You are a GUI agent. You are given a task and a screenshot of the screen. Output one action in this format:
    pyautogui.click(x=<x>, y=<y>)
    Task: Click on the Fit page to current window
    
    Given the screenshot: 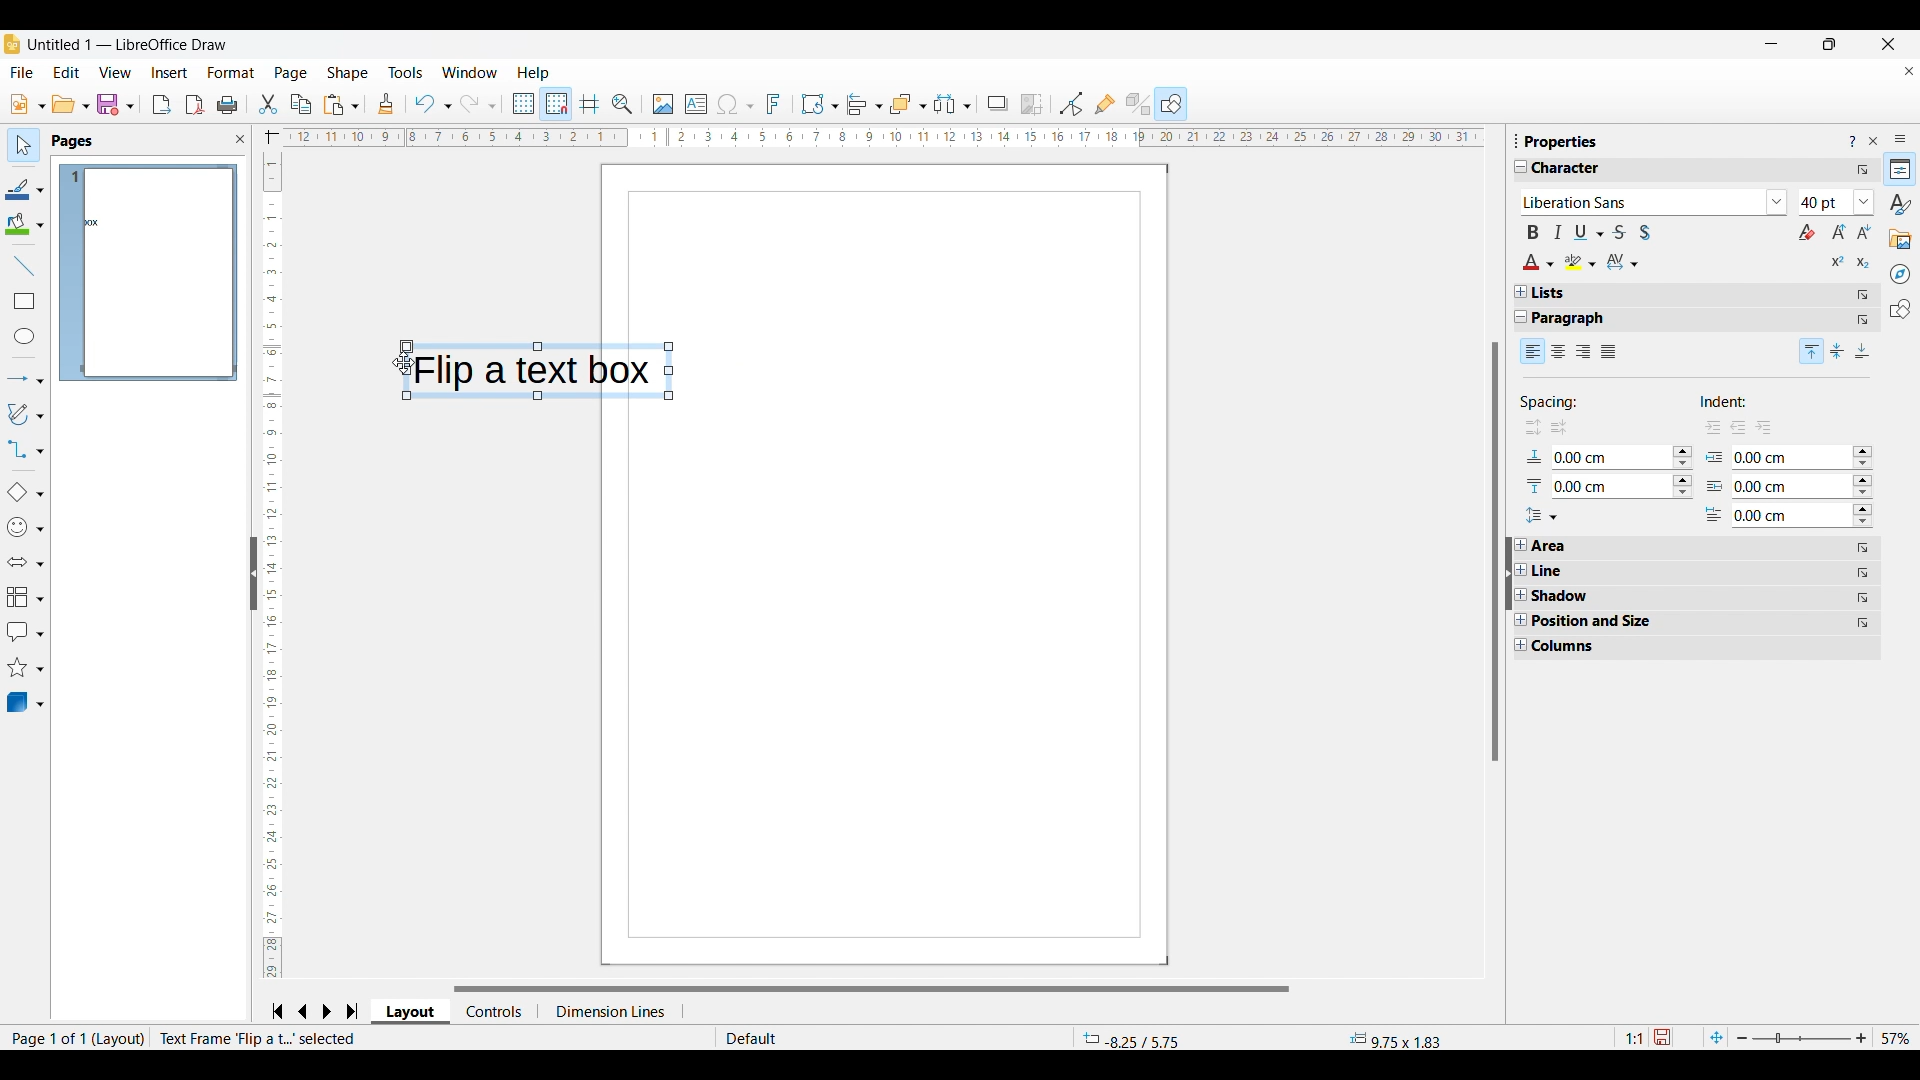 What is the action you would take?
    pyautogui.click(x=1717, y=1037)
    